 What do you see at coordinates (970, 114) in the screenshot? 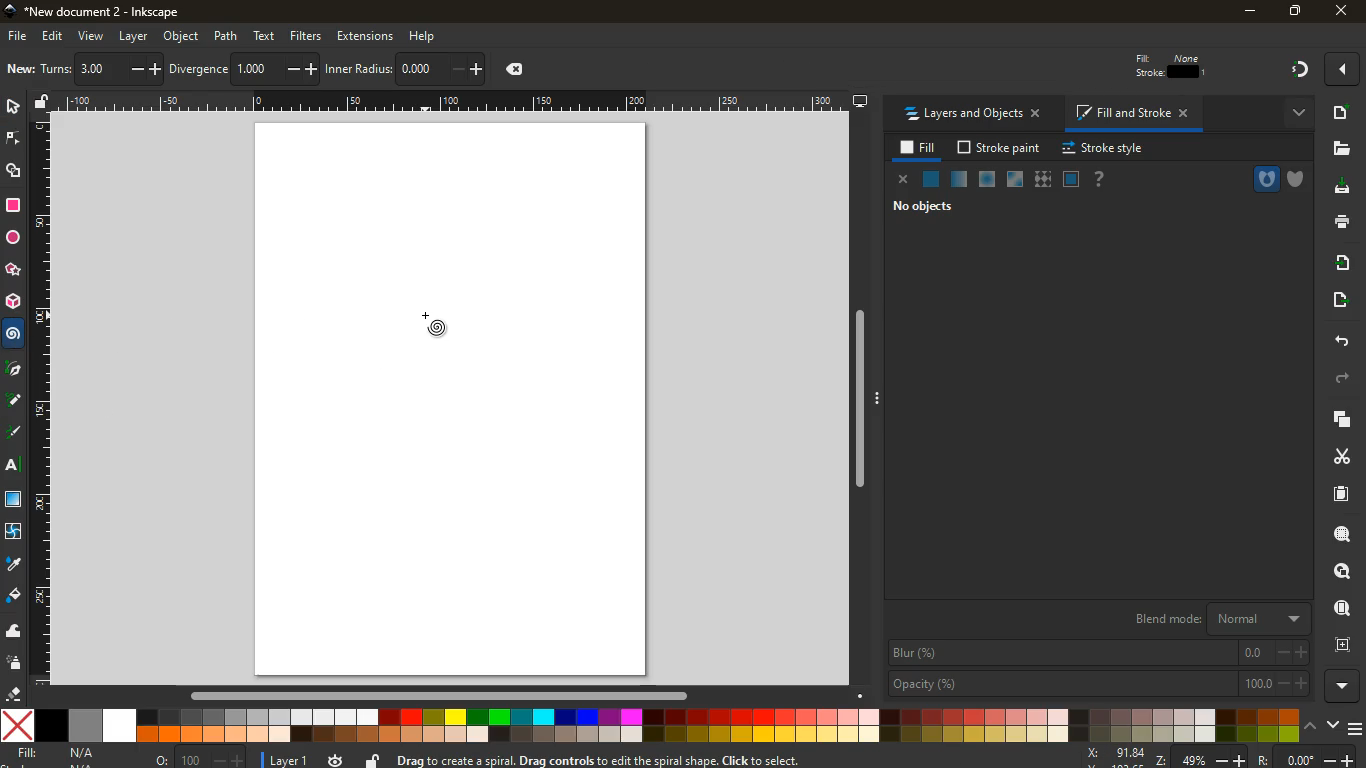
I see `layers and objects` at bounding box center [970, 114].